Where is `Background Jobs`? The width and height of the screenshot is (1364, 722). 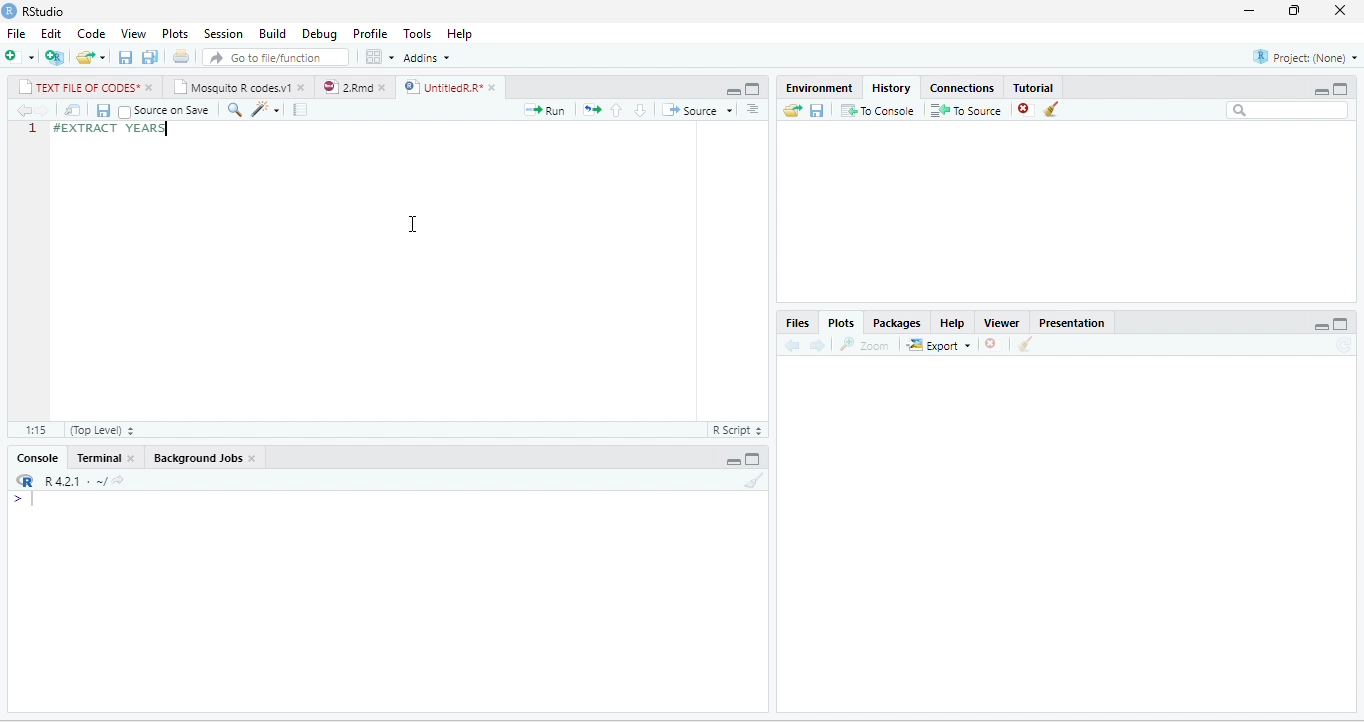
Background Jobs is located at coordinates (196, 458).